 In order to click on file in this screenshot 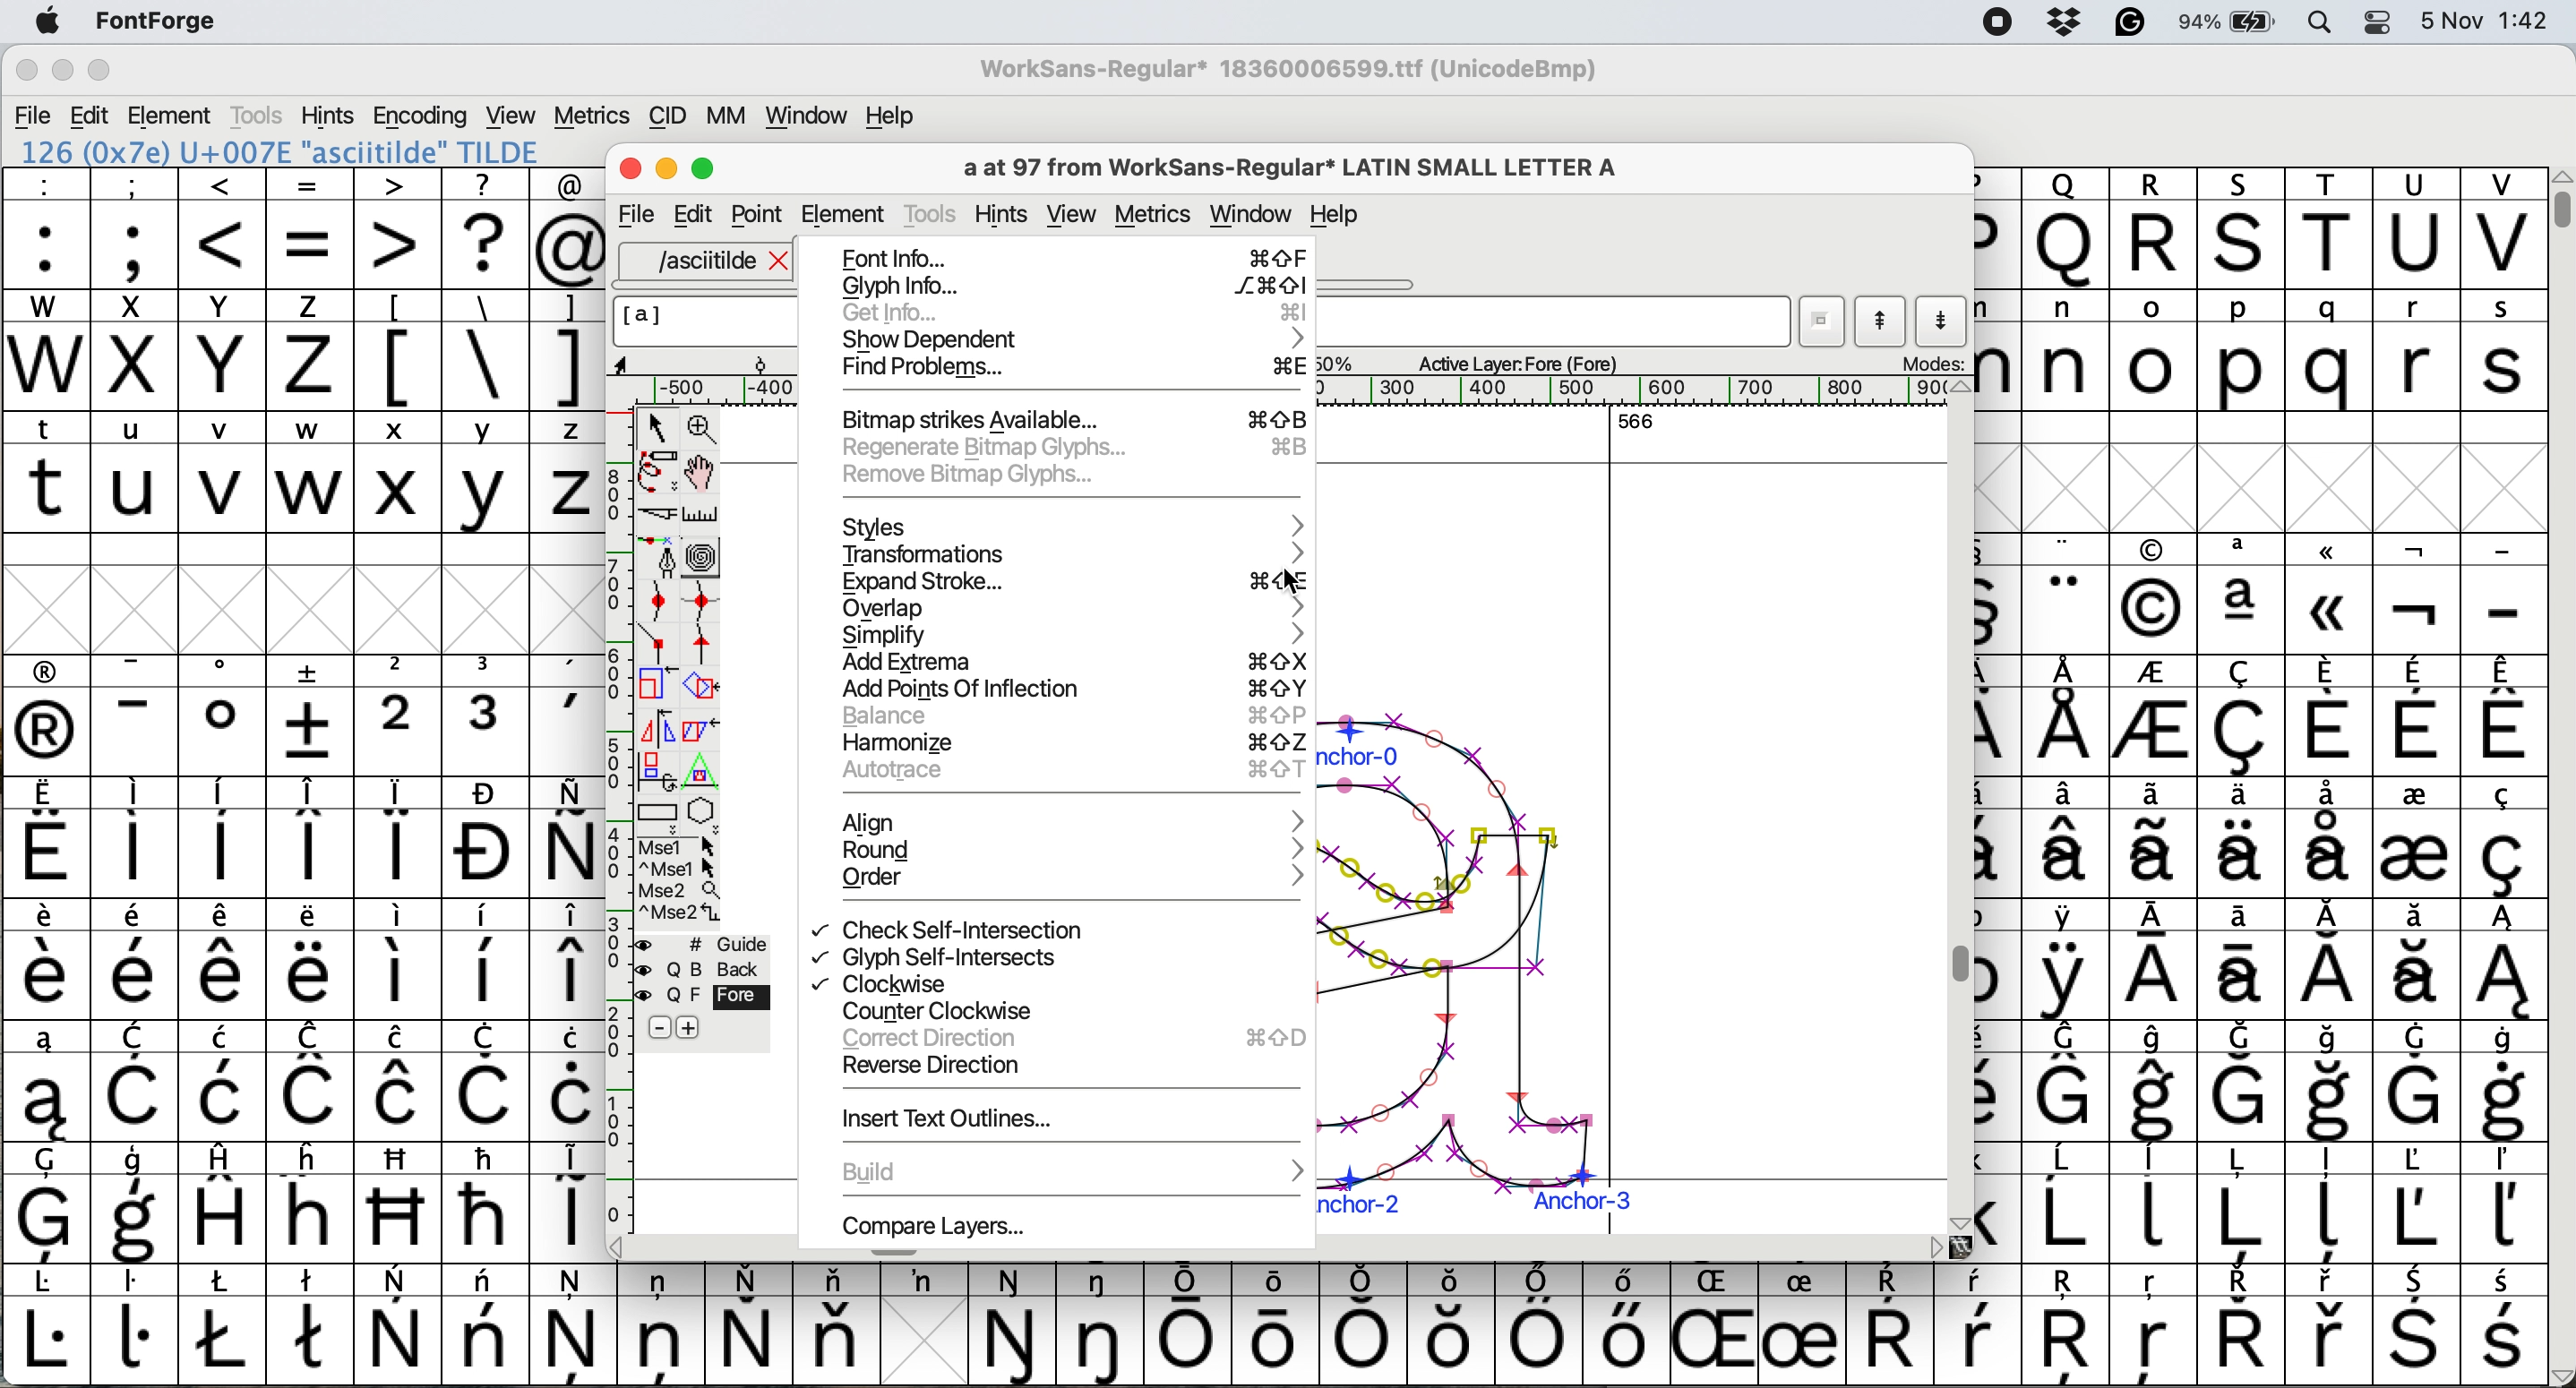, I will do `click(633, 215)`.